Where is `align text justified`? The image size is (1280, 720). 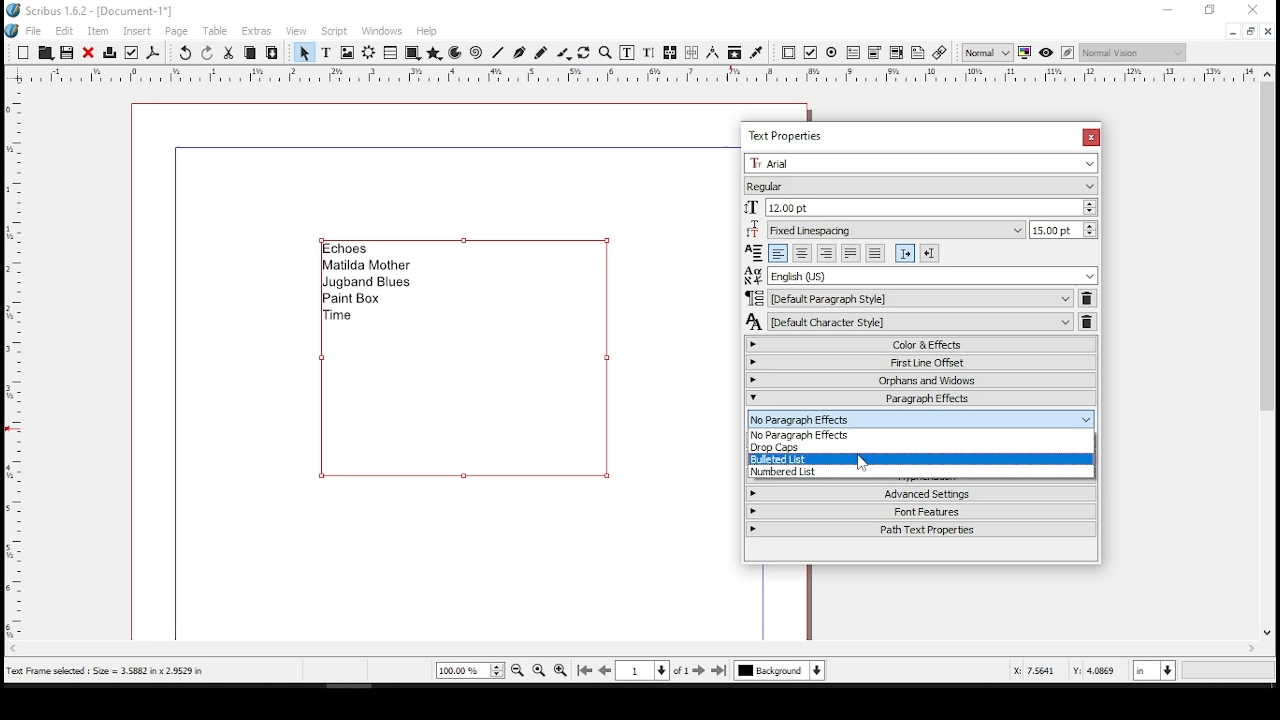 align text justified is located at coordinates (850, 253).